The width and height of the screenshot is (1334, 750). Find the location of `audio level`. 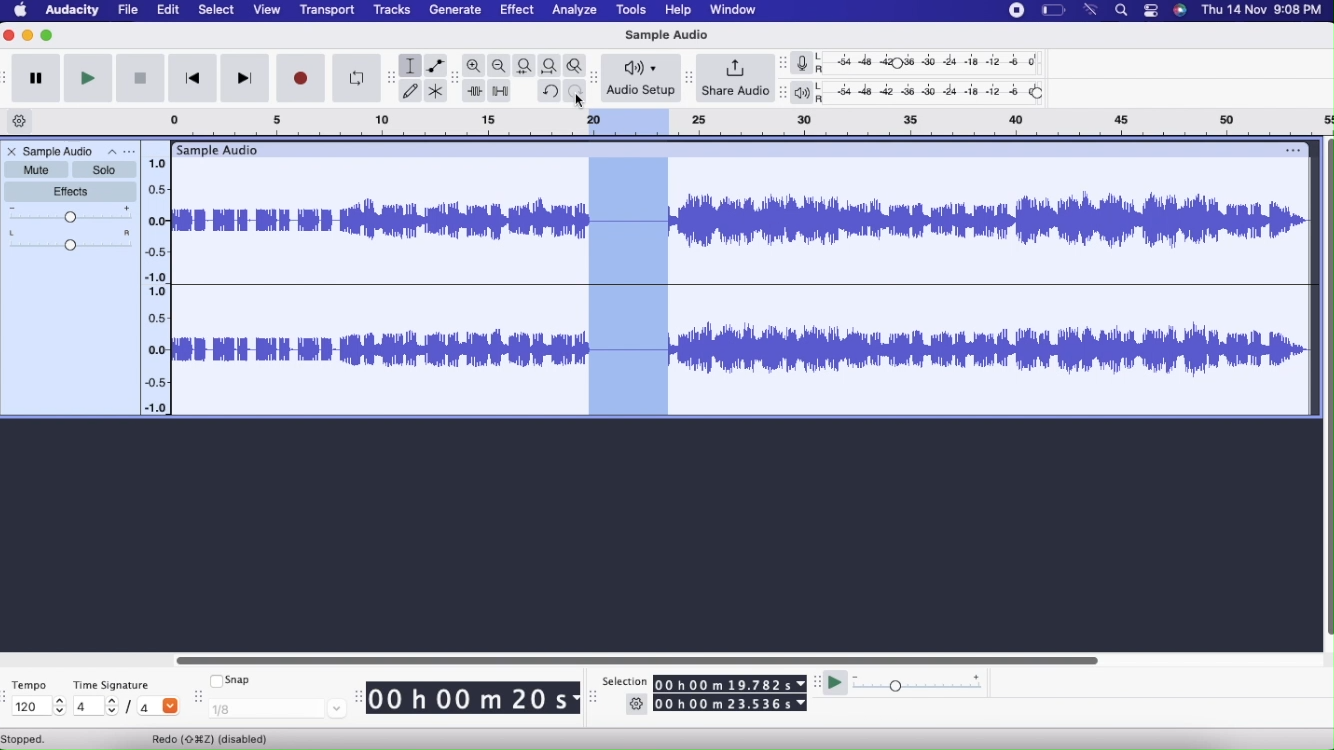

audio level is located at coordinates (156, 219).